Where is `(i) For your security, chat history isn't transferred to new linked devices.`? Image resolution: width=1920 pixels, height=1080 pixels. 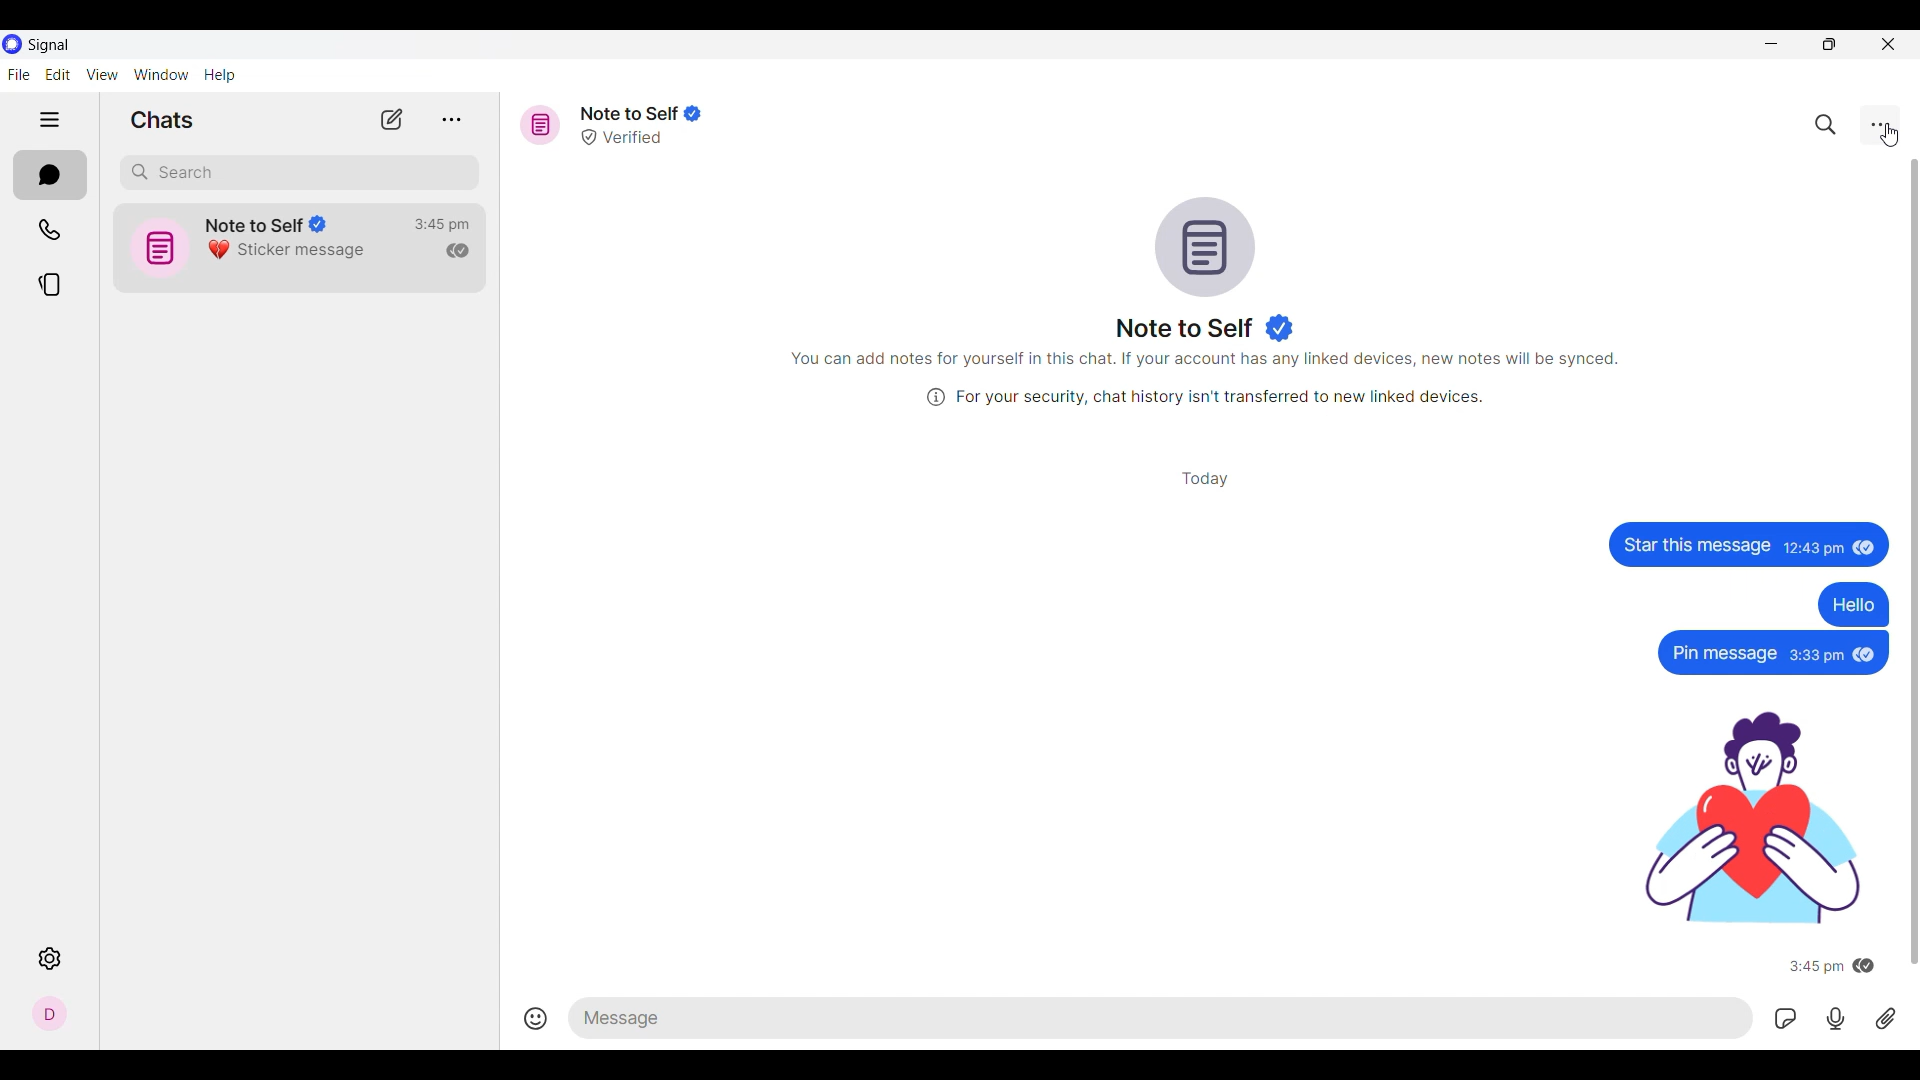 (i) For your security, chat history isn't transferred to new linked devices. is located at coordinates (1198, 397).